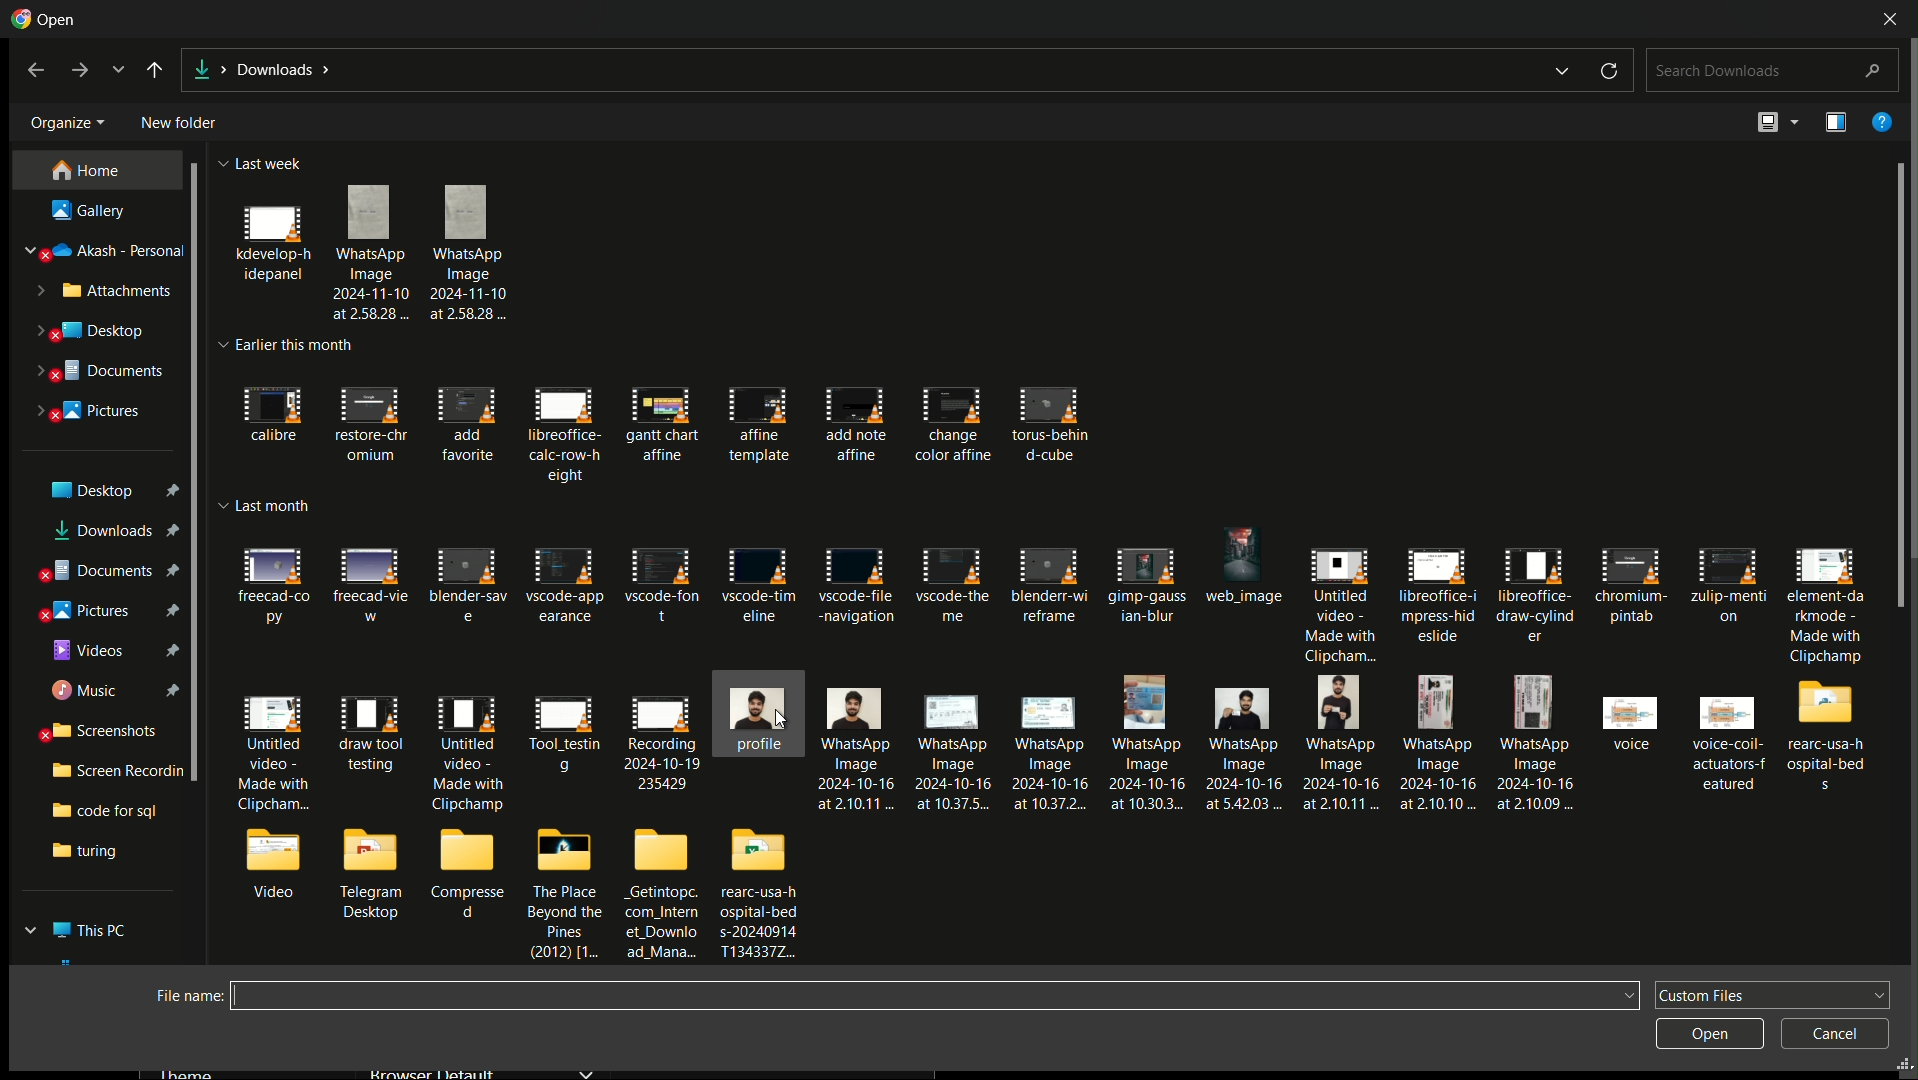 The width and height of the screenshot is (1918, 1080). What do you see at coordinates (1564, 73) in the screenshot?
I see `dropdown` at bounding box center [1564, 73].